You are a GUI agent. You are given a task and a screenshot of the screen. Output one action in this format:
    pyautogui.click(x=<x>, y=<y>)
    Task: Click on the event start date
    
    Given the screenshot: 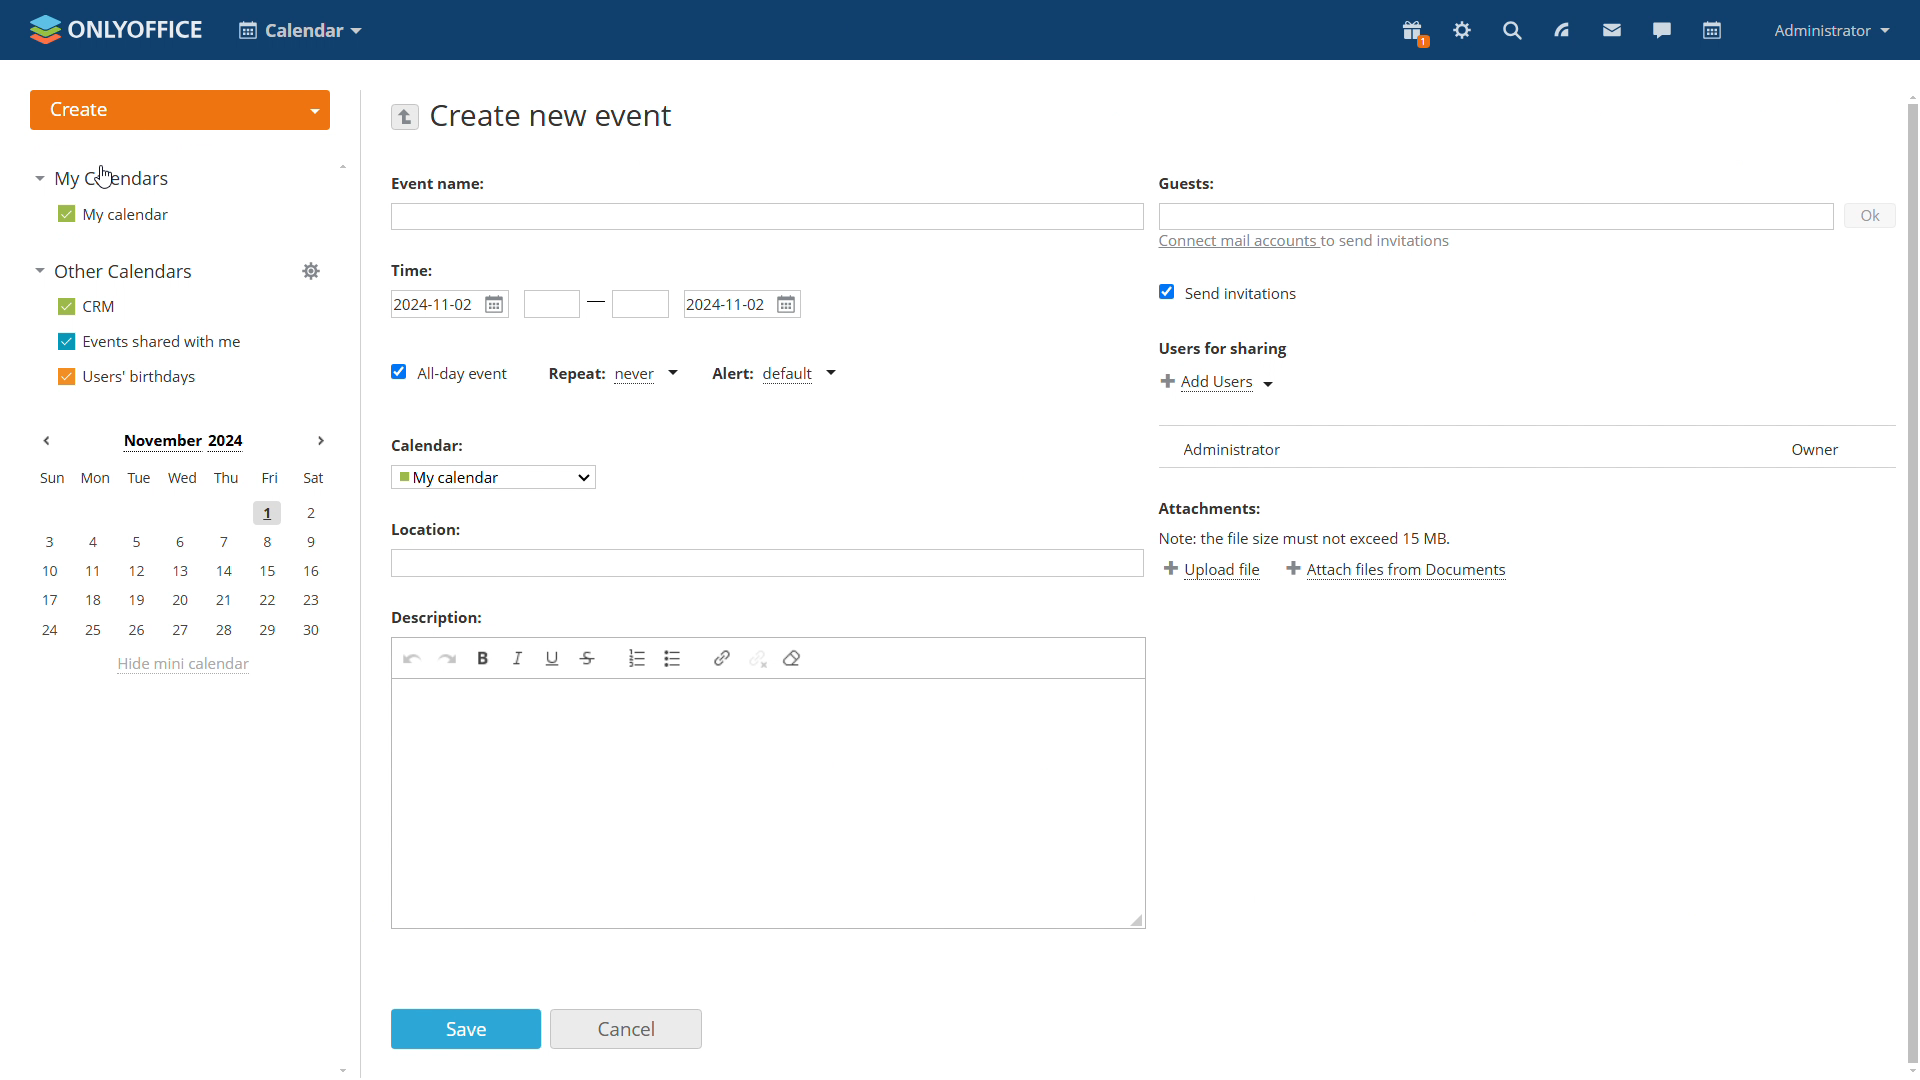 What is the action you would take?
    pyautogui.click(x=450, y=303)
    